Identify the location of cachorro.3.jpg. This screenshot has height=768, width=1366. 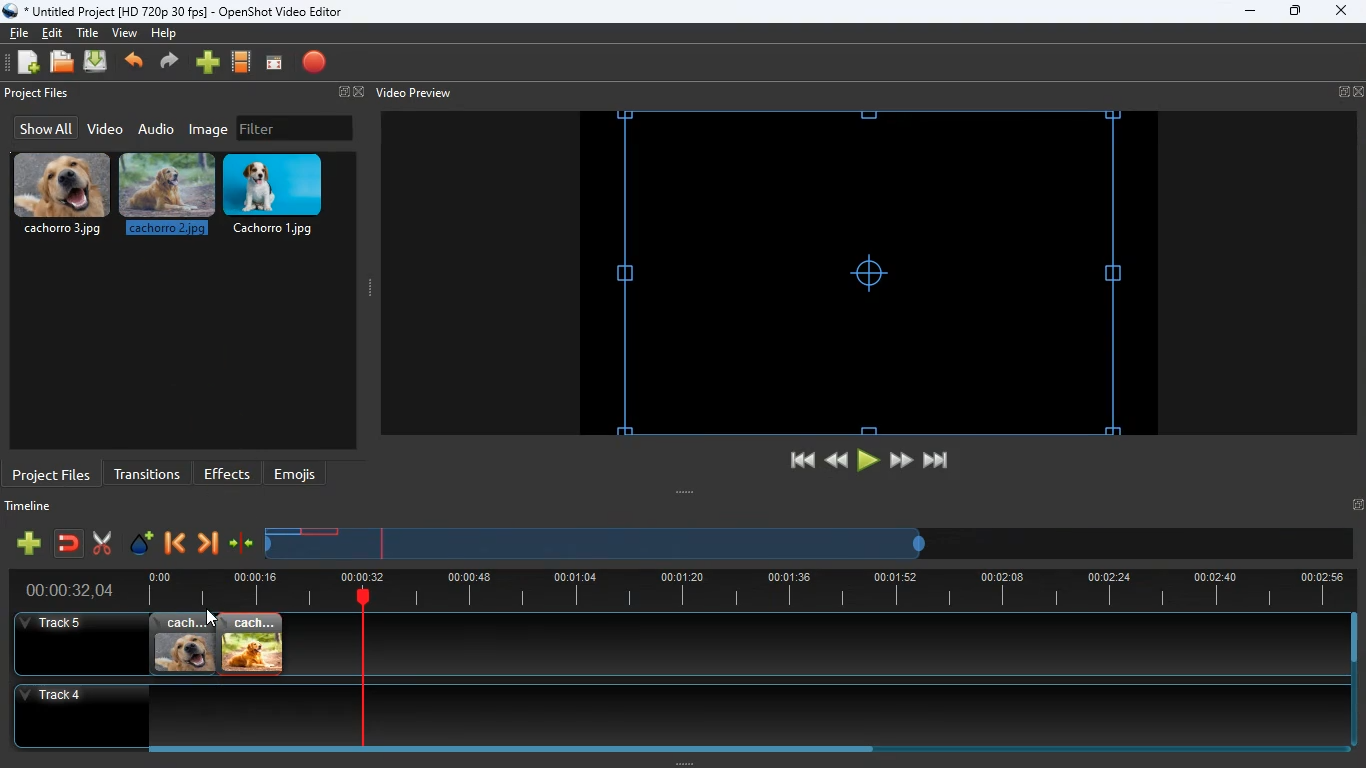
(62, 195).